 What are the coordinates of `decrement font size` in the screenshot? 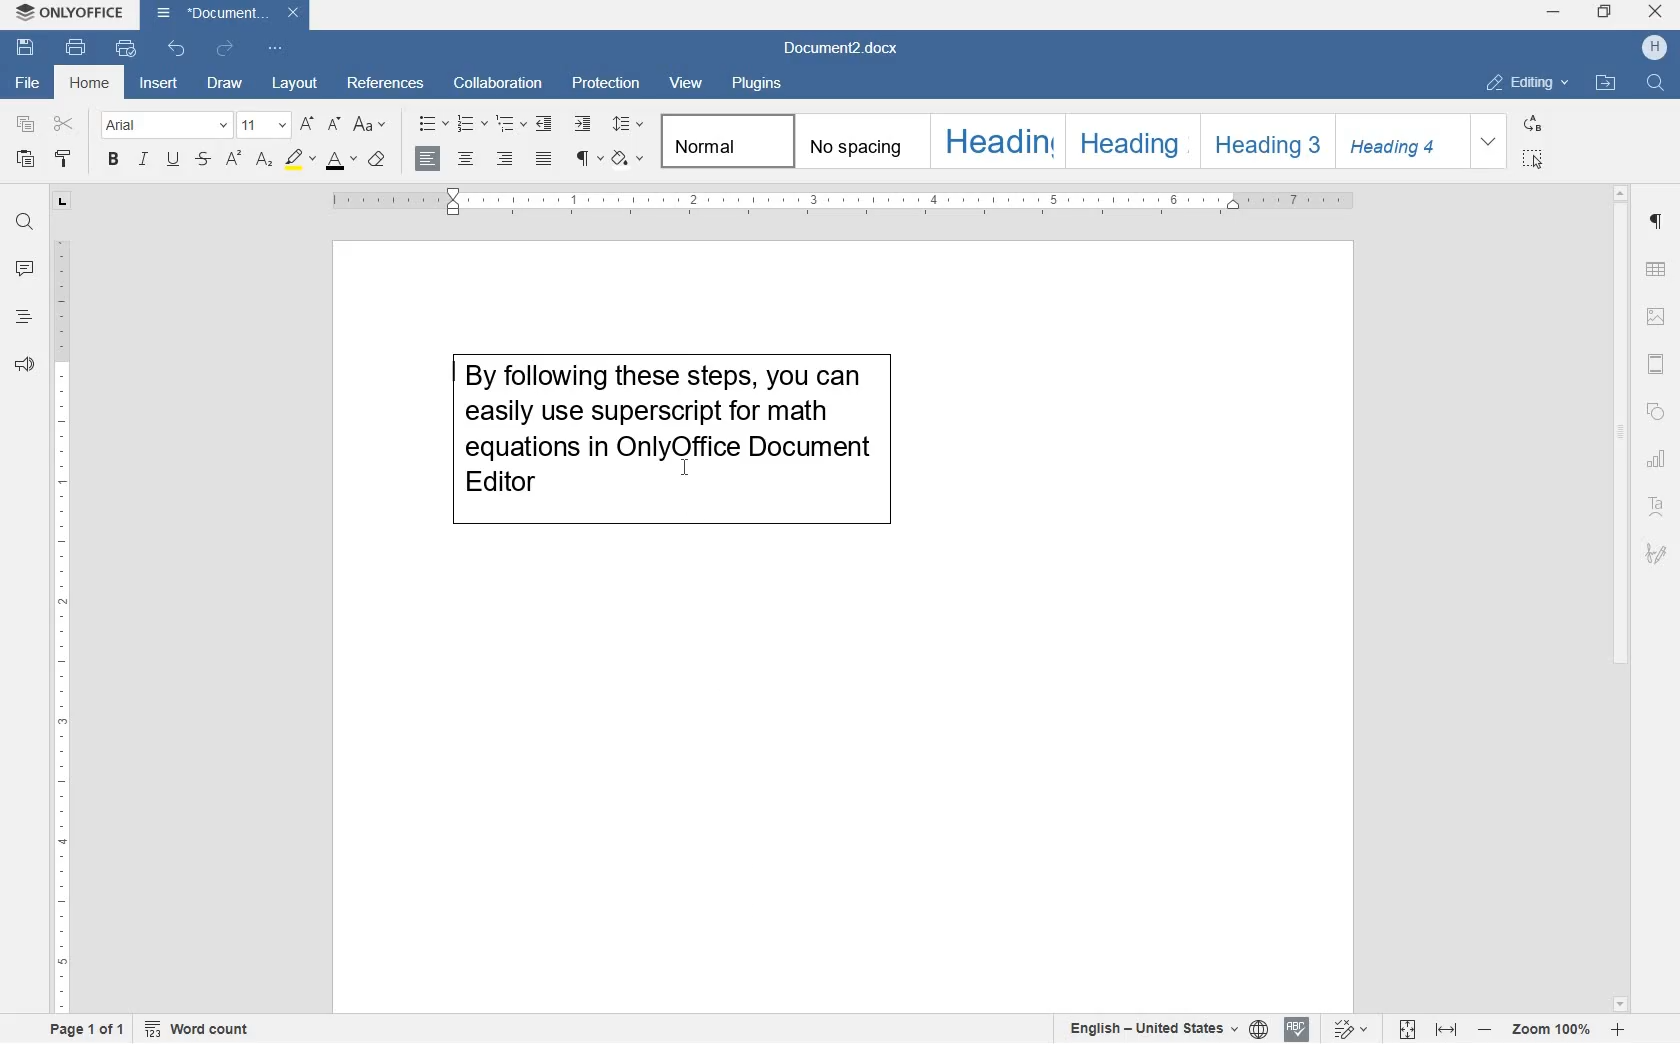 It's located at (331, 126).